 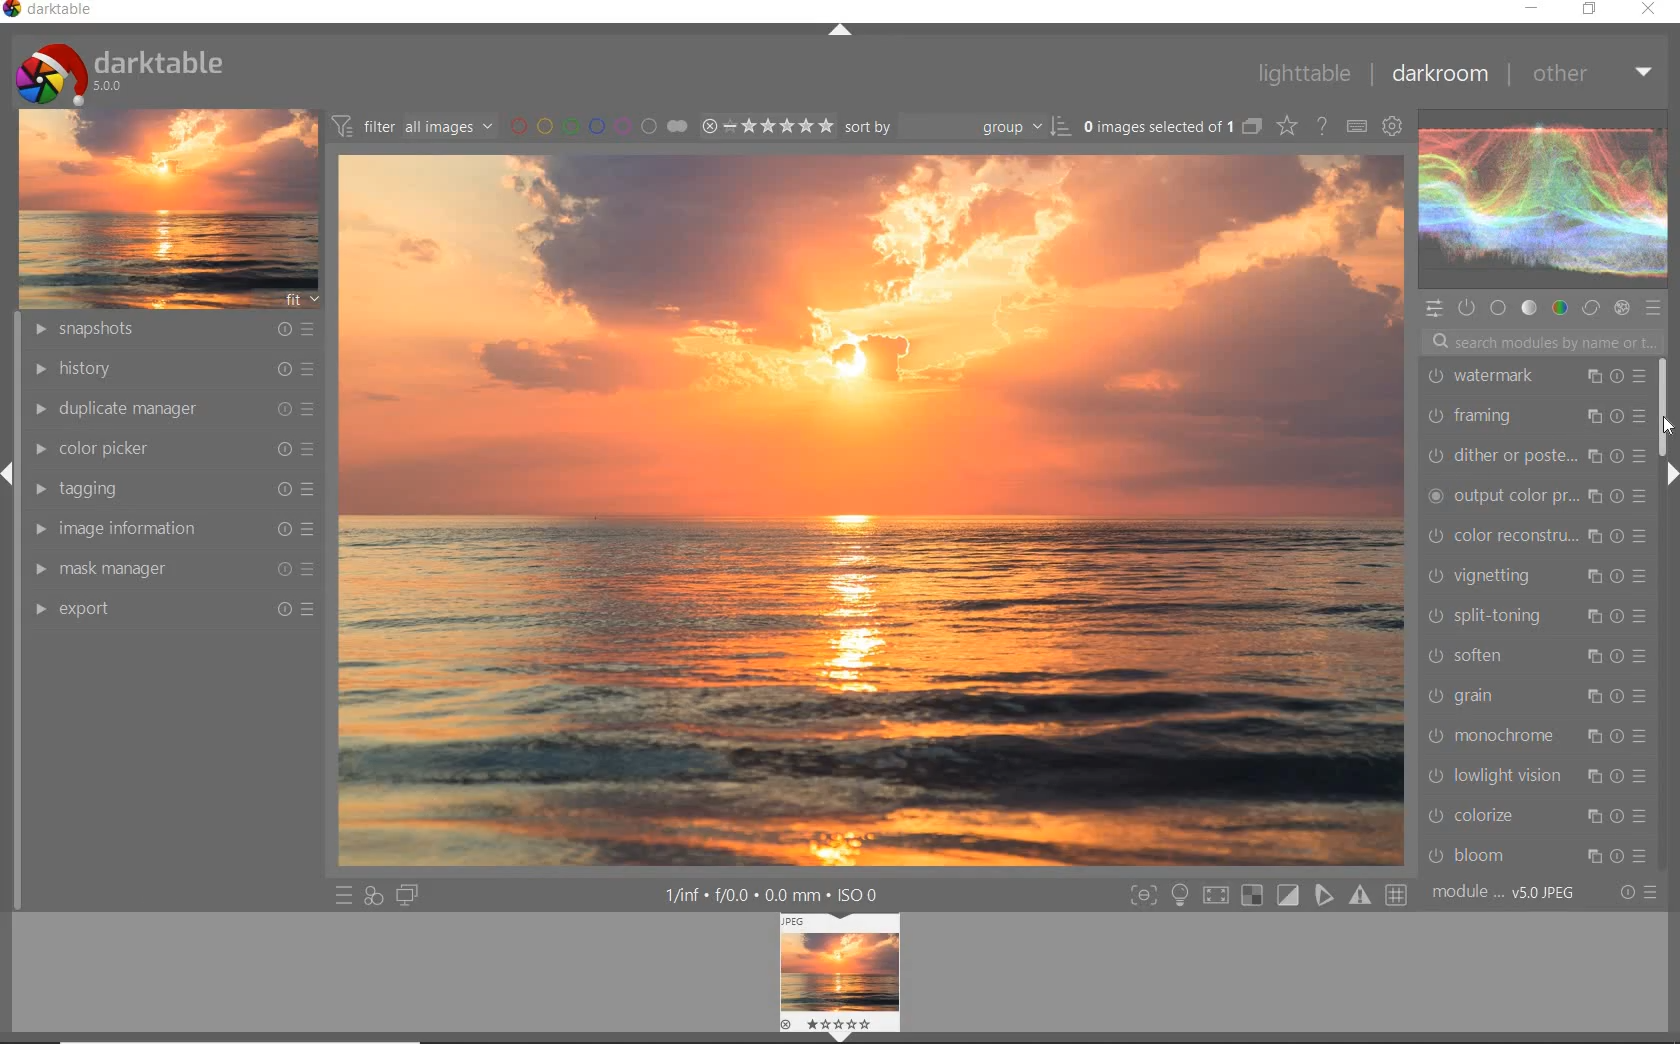 What do you see at coordinates (1536, 495) in the screenshot?
I see `OUTPUT COLOR PRESET` at bounding box center [1536, 495].